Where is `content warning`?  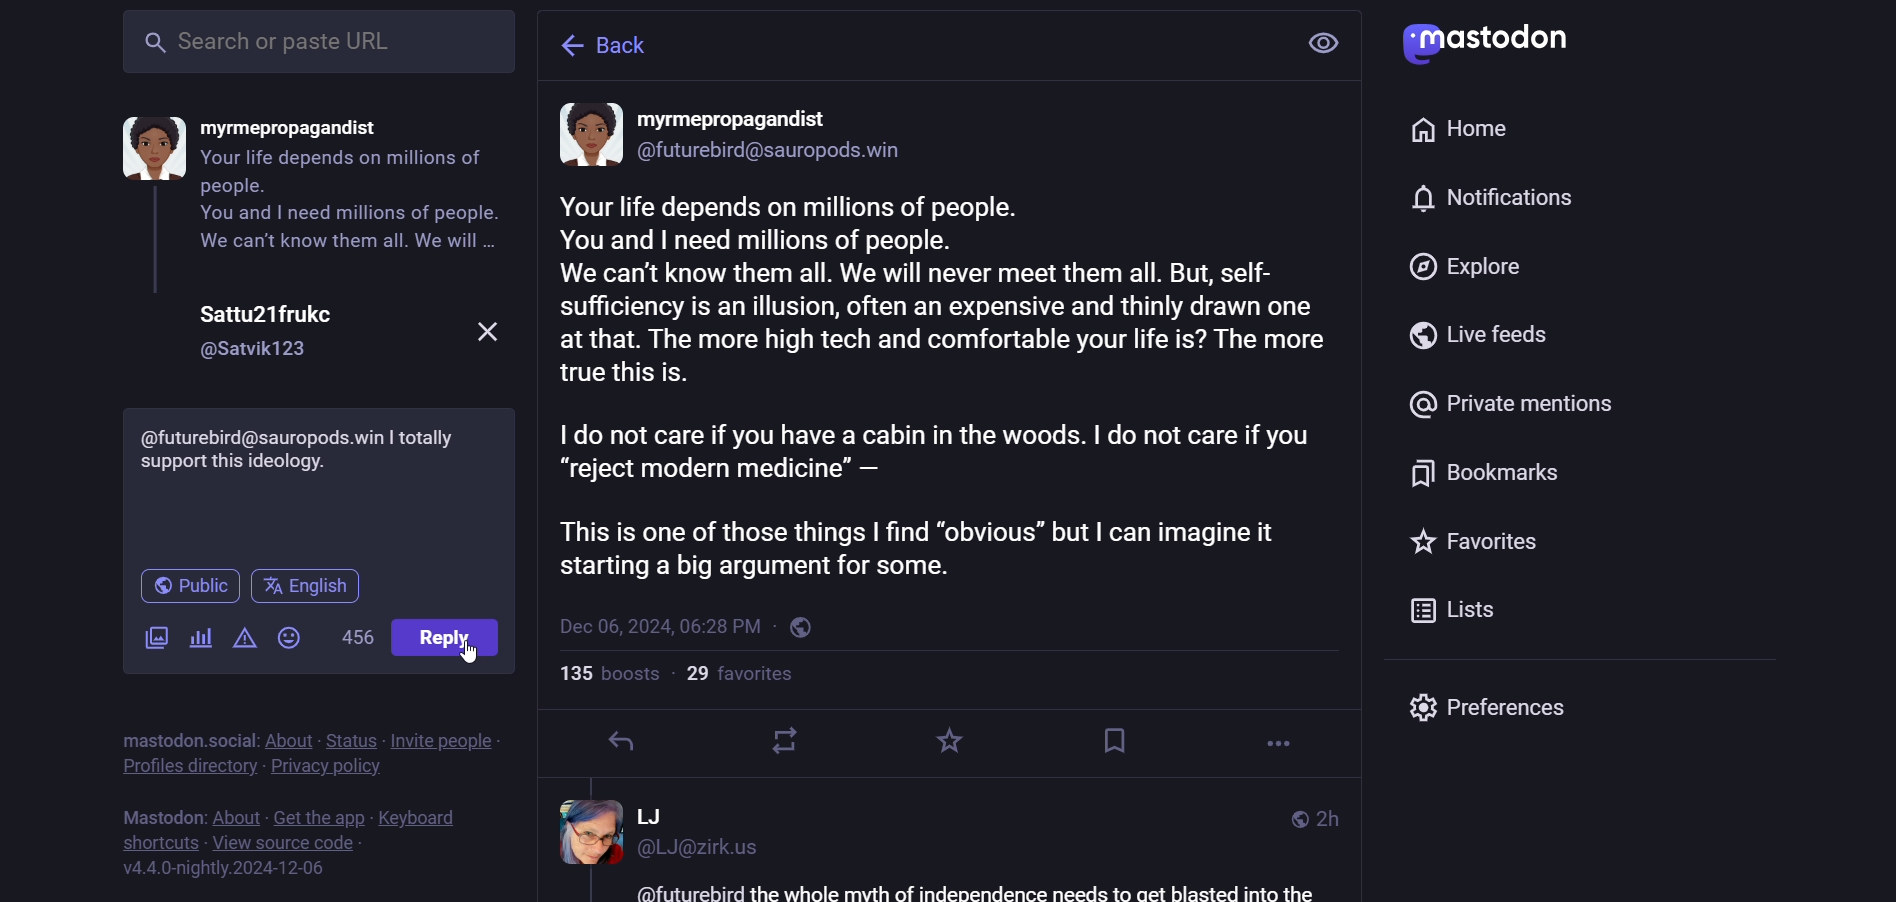 content warning is located at coordinates (242, 635).